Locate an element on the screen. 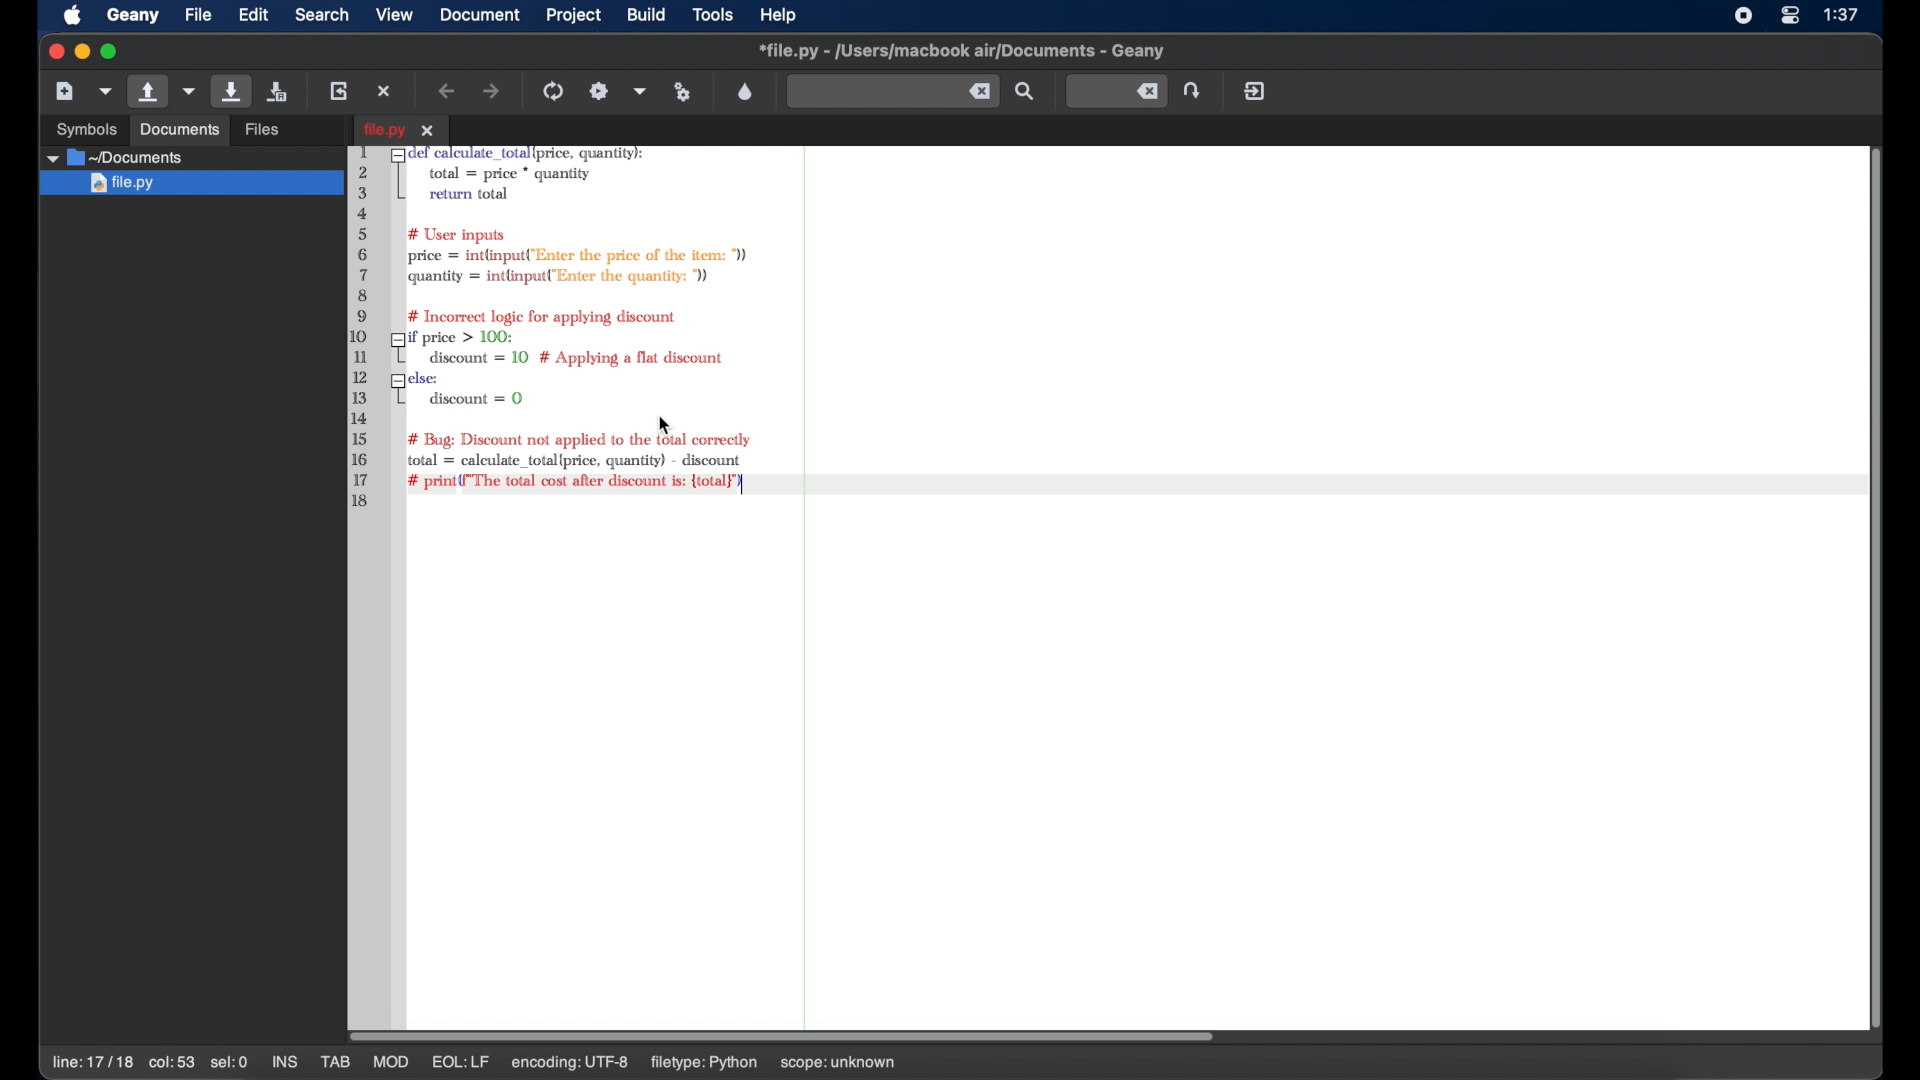 Image resolution: width=1920 pixels, height=1080 pixels. build the current file is located at coordinates (600, 90).